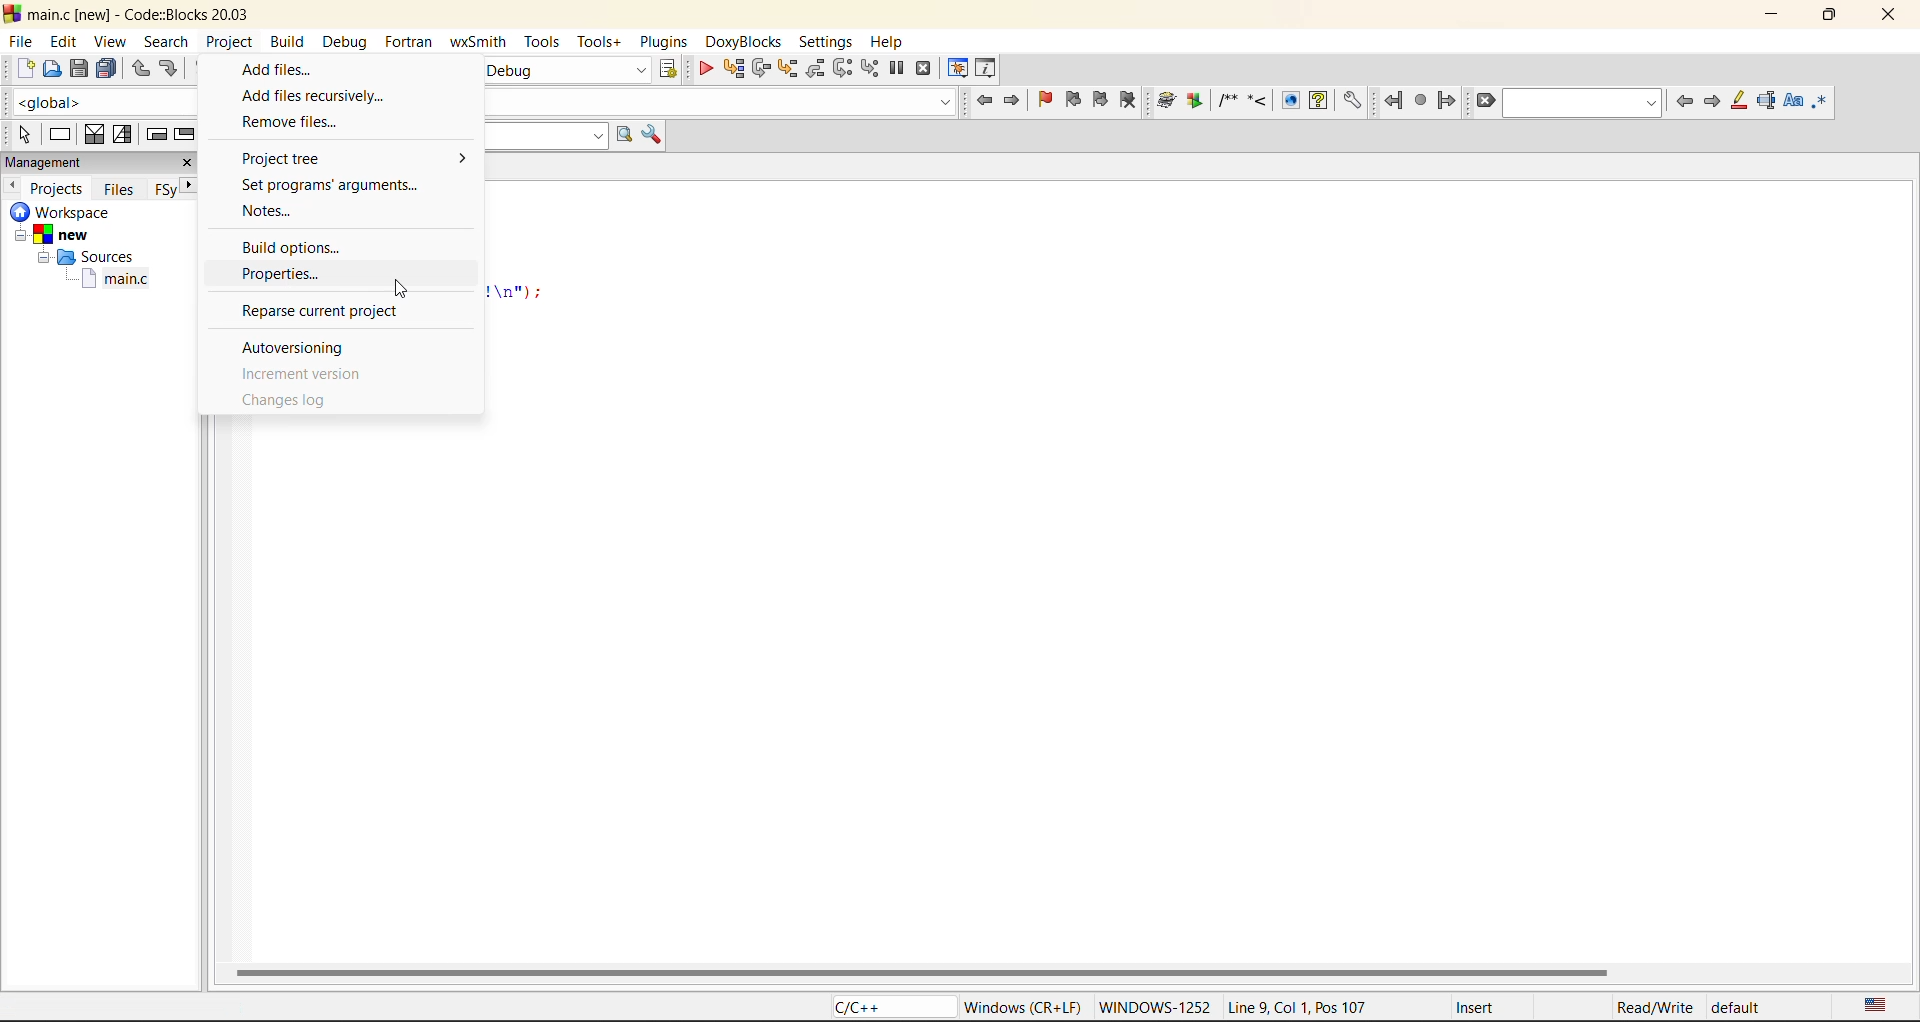  I want to click on WINDOWWS-1252, so click(1158, 1006).